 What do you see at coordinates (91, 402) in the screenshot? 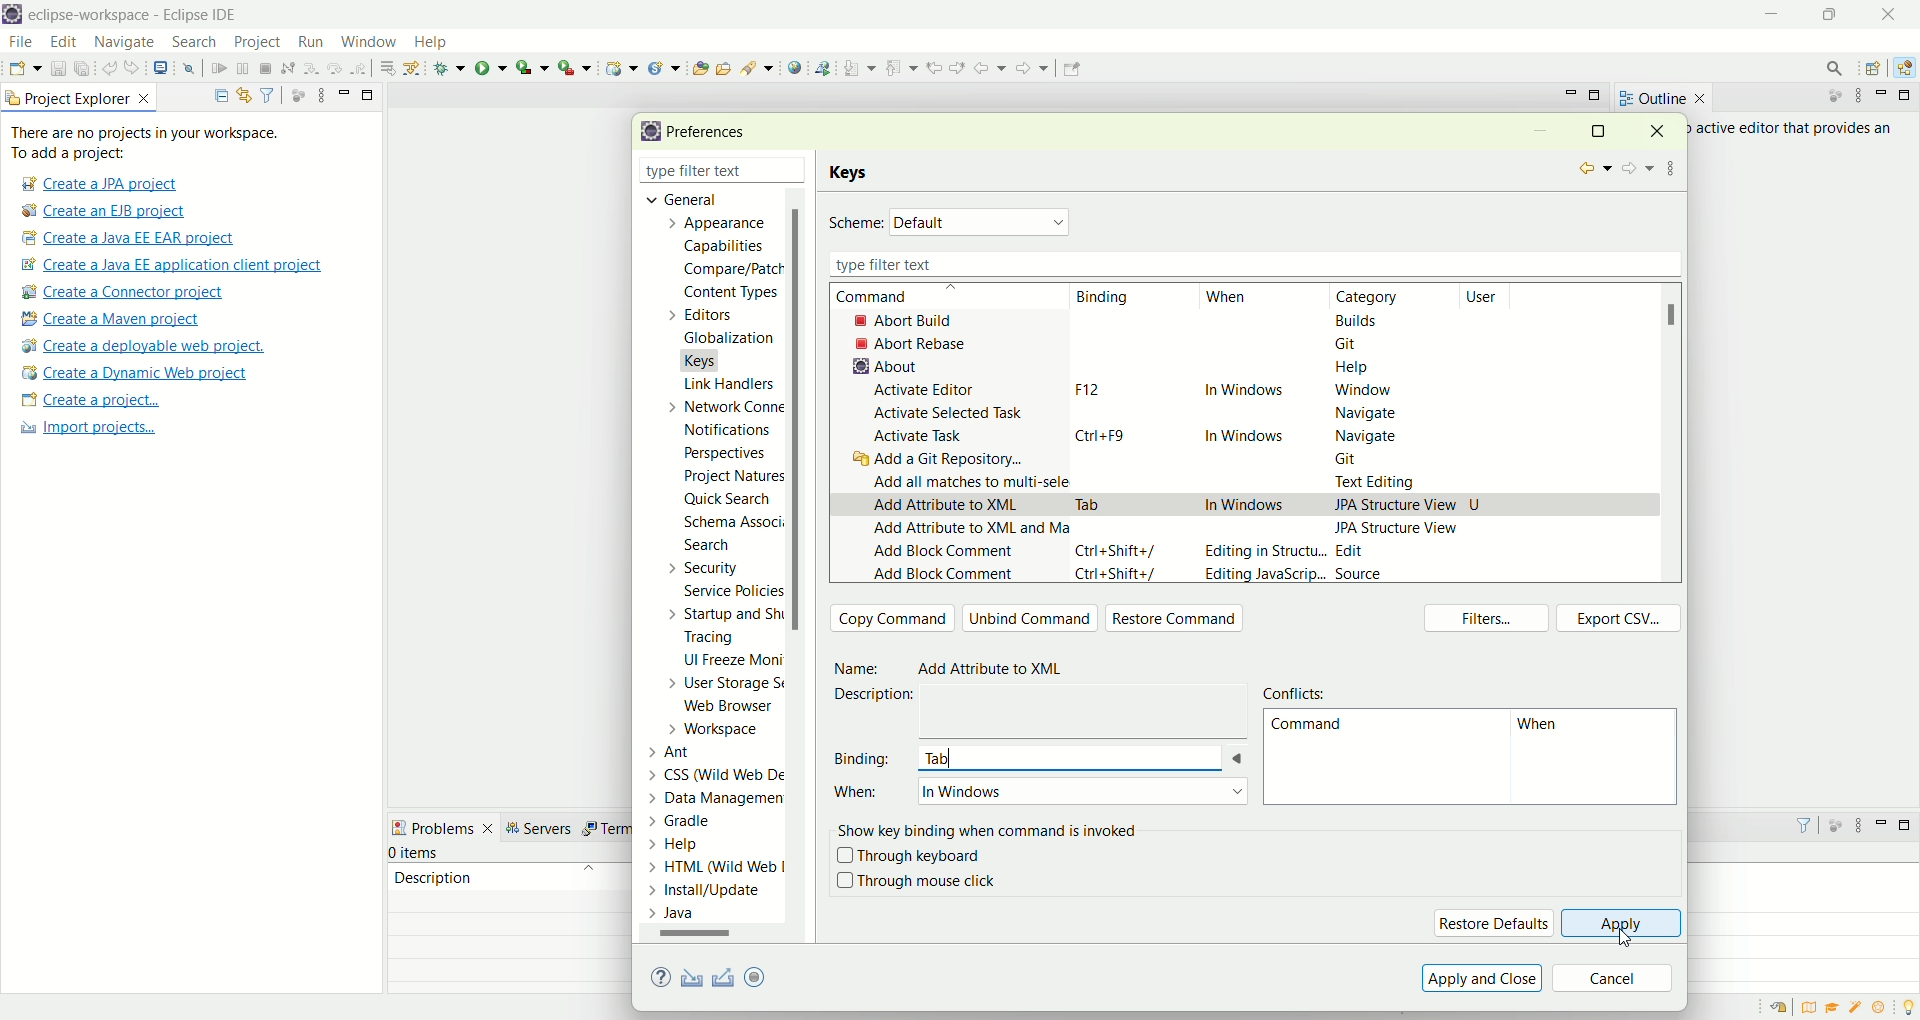
I see `create a project` at bounding box center [91, 402].